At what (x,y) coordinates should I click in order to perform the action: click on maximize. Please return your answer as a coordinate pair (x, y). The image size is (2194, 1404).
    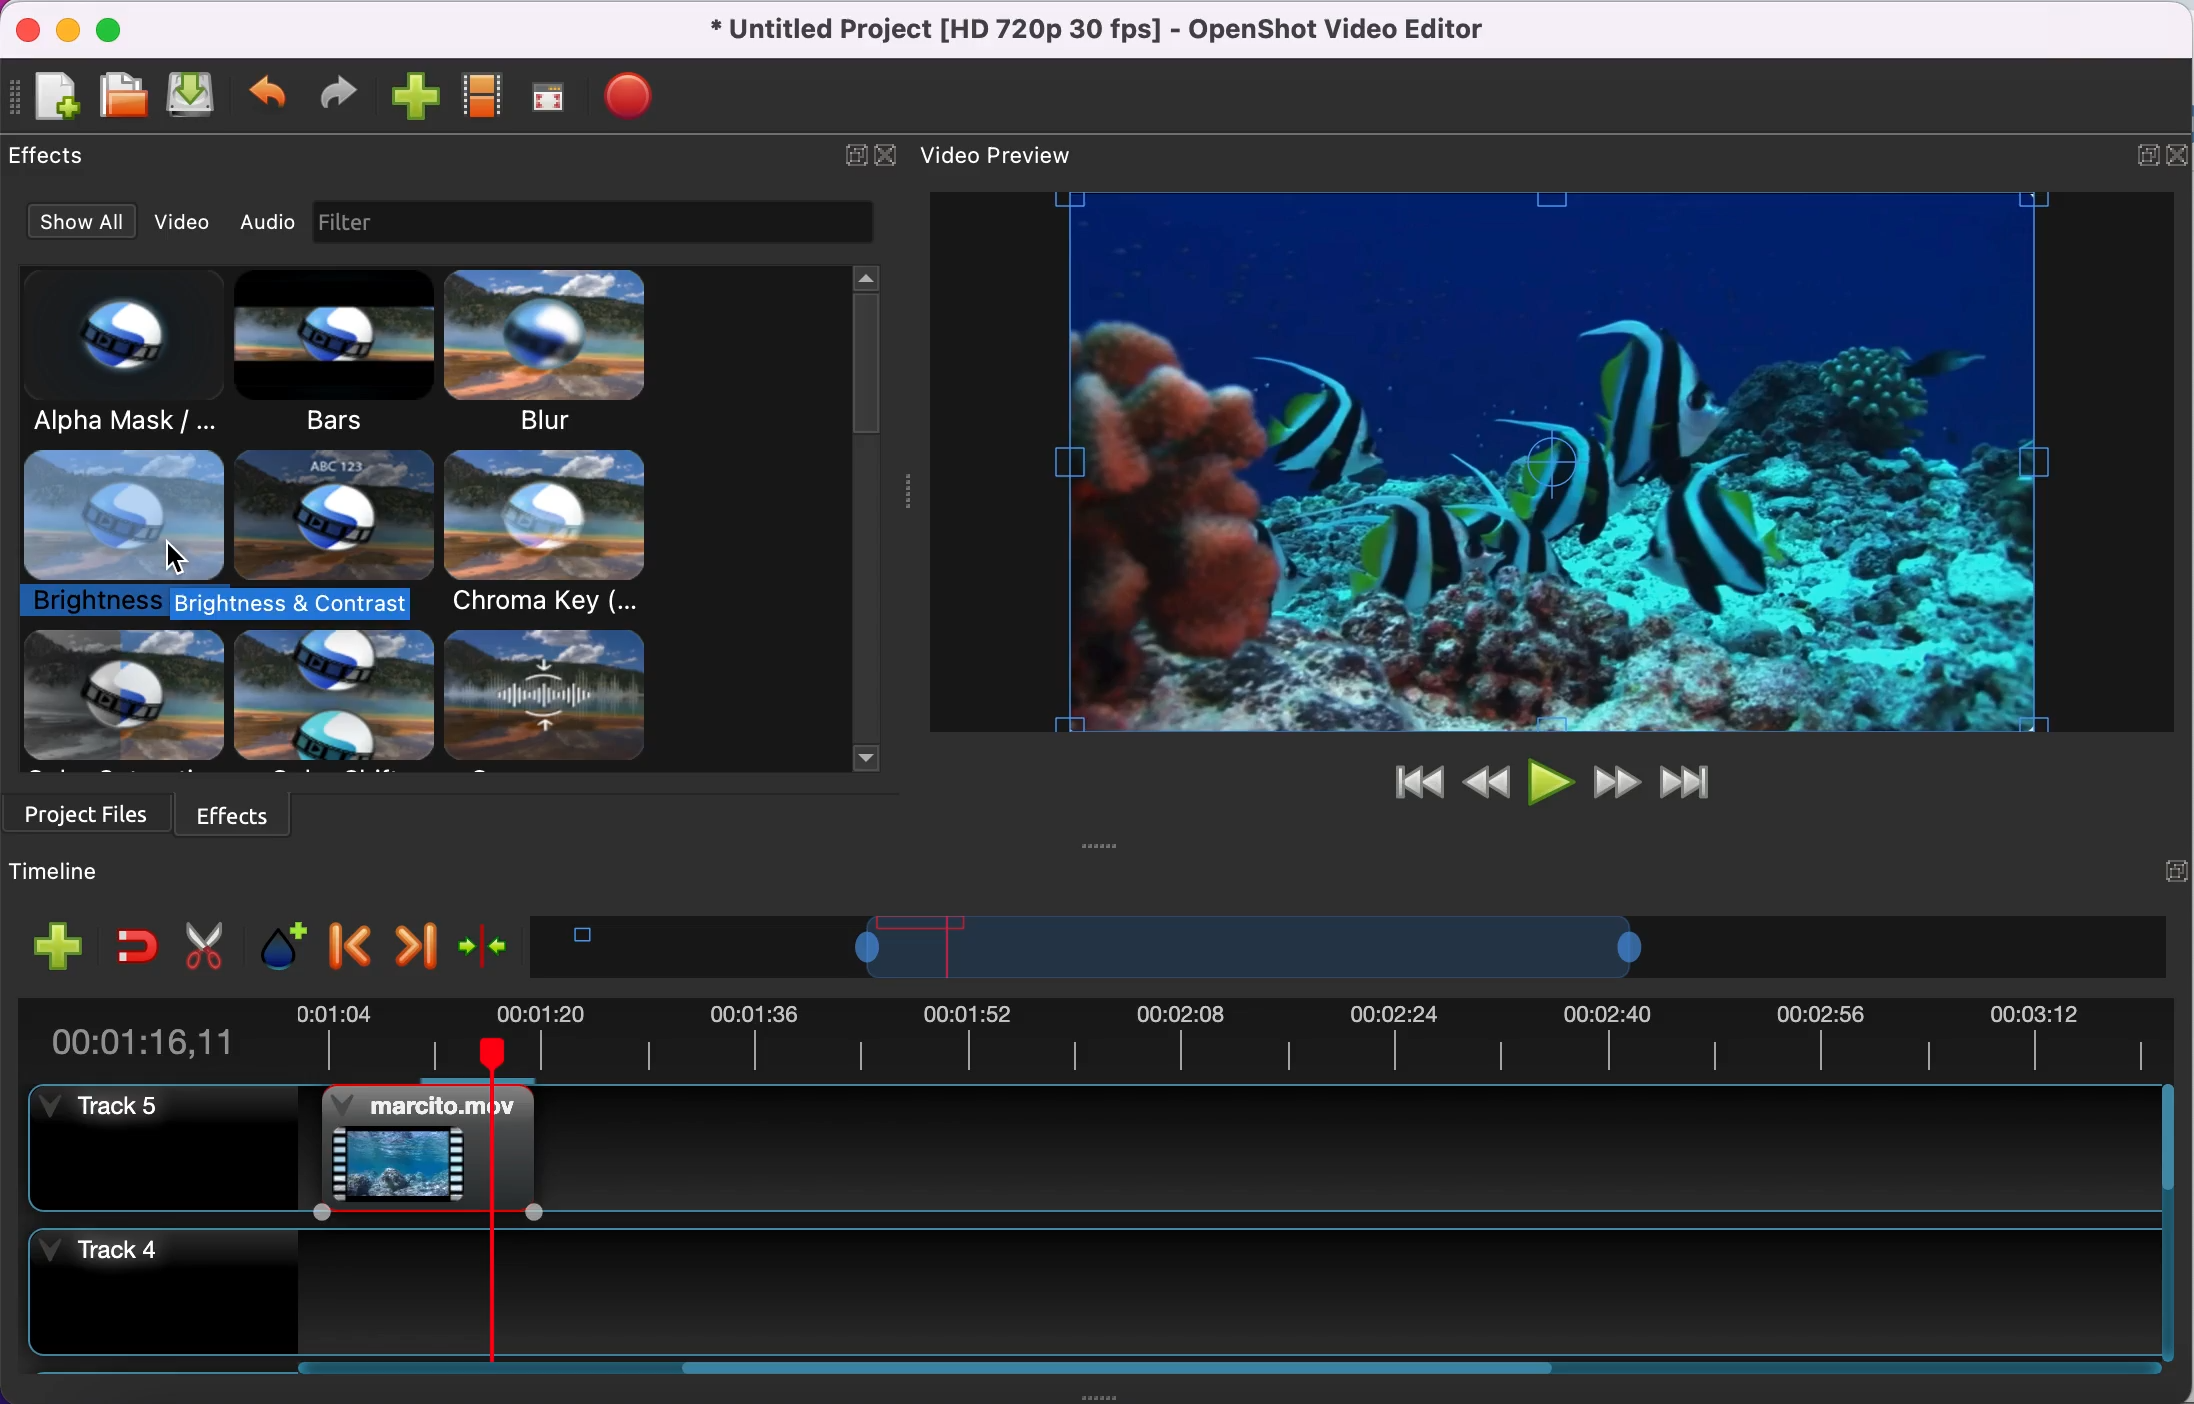
    Looking at the image, I should click on (114, 25).